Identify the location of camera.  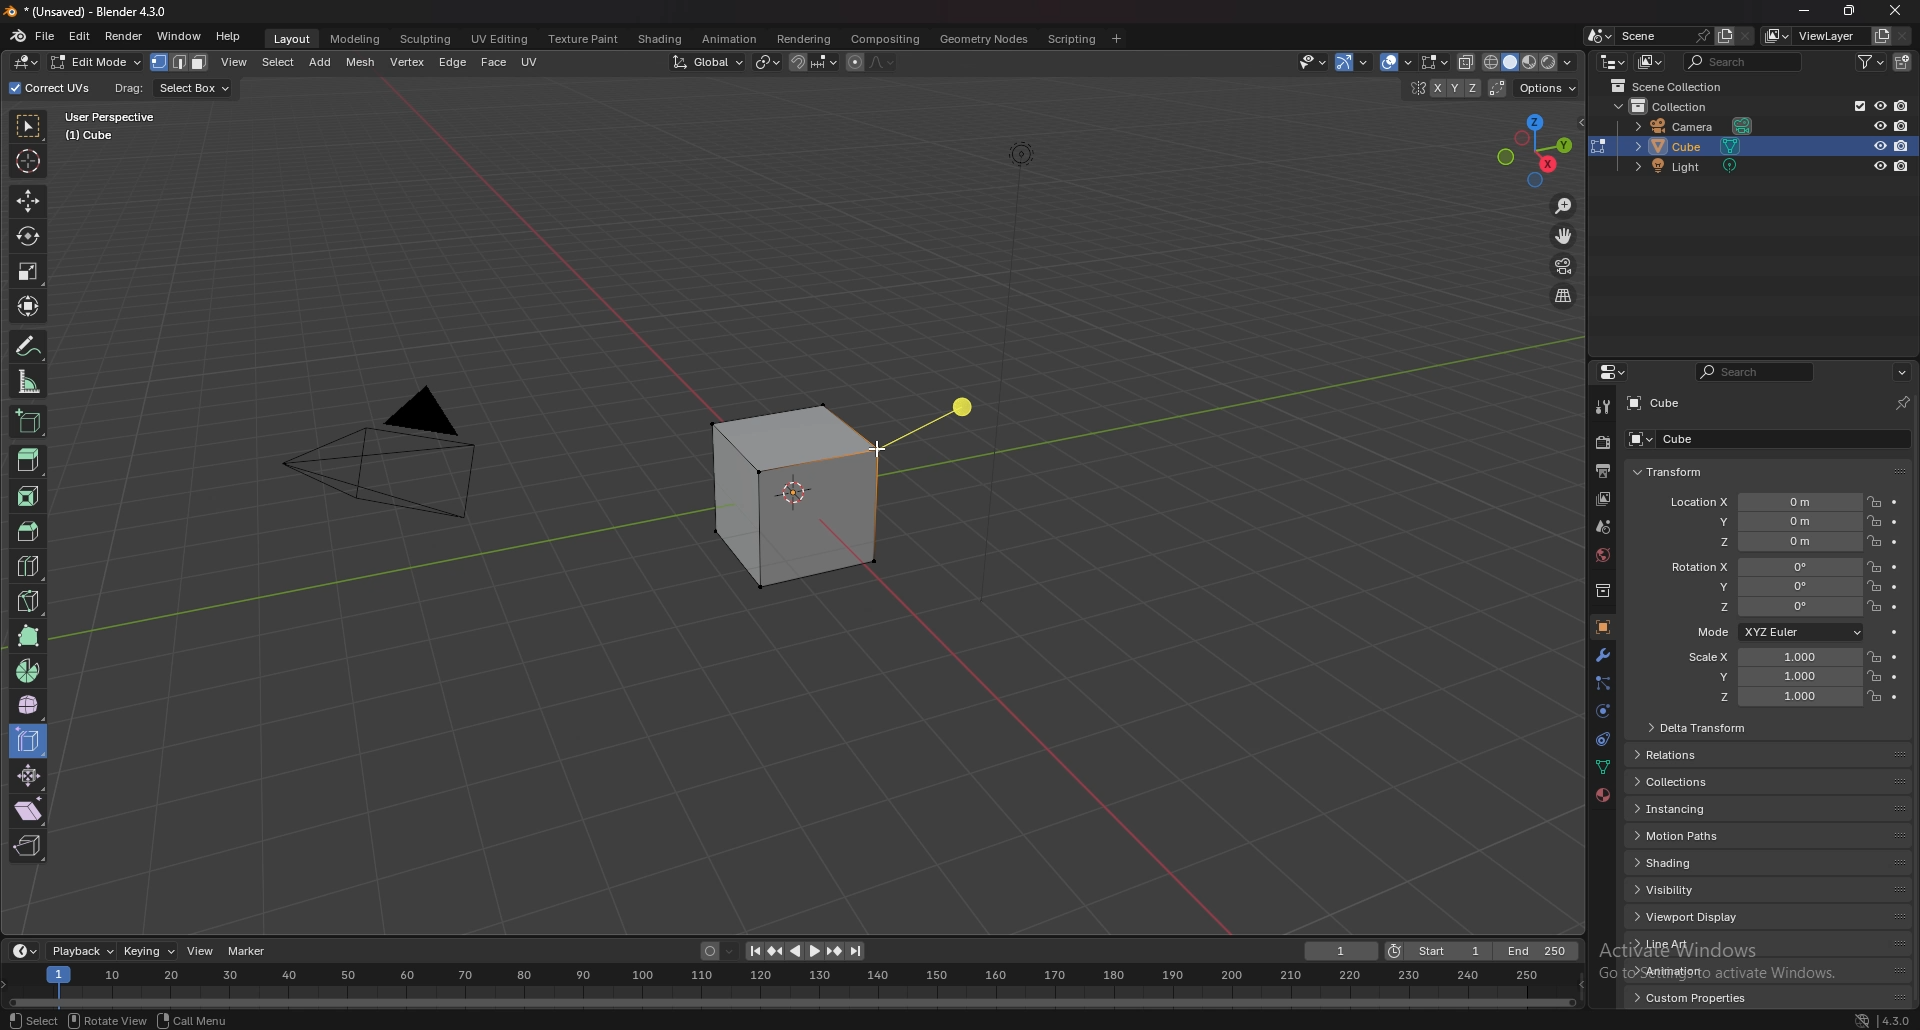
(1699, 125).